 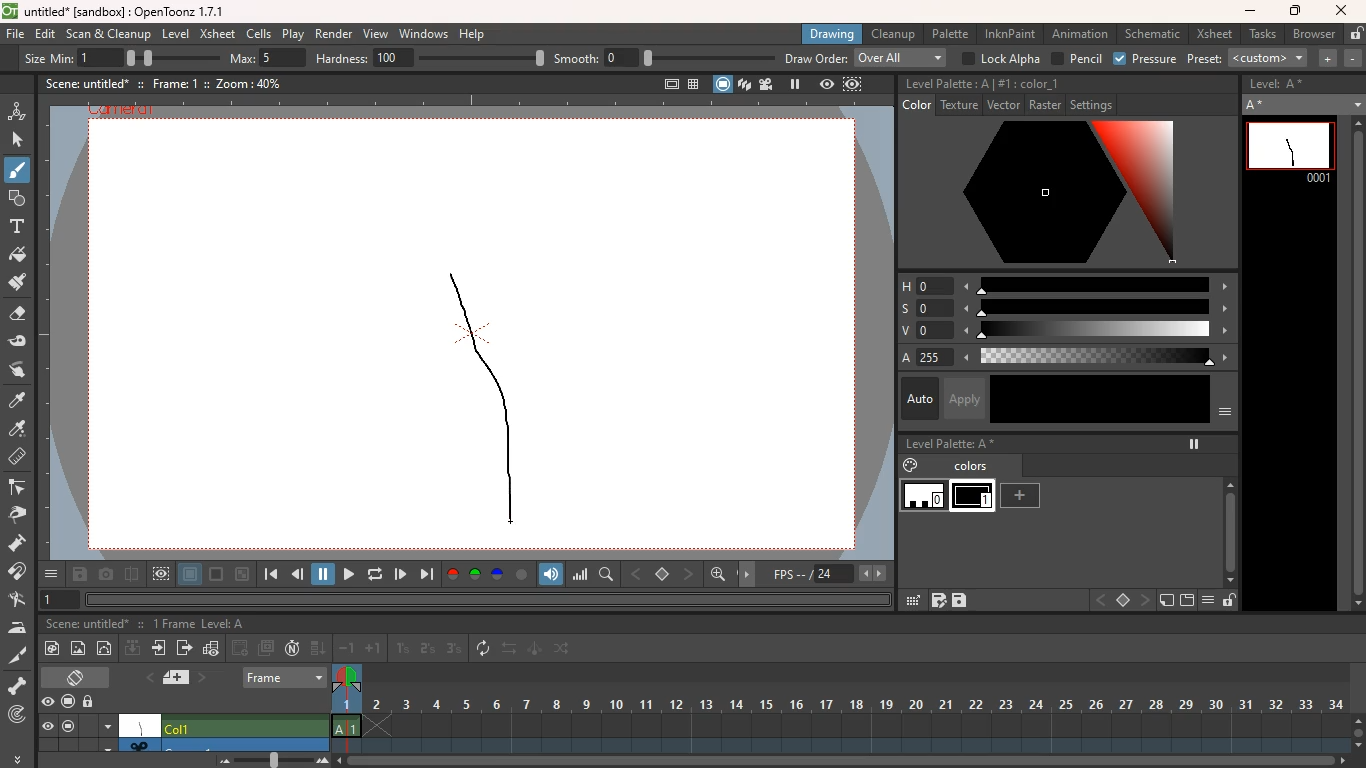 What do you see at coordinates (17, 228) in the screenshot?
I see `text` at bounding box center [17, 228].